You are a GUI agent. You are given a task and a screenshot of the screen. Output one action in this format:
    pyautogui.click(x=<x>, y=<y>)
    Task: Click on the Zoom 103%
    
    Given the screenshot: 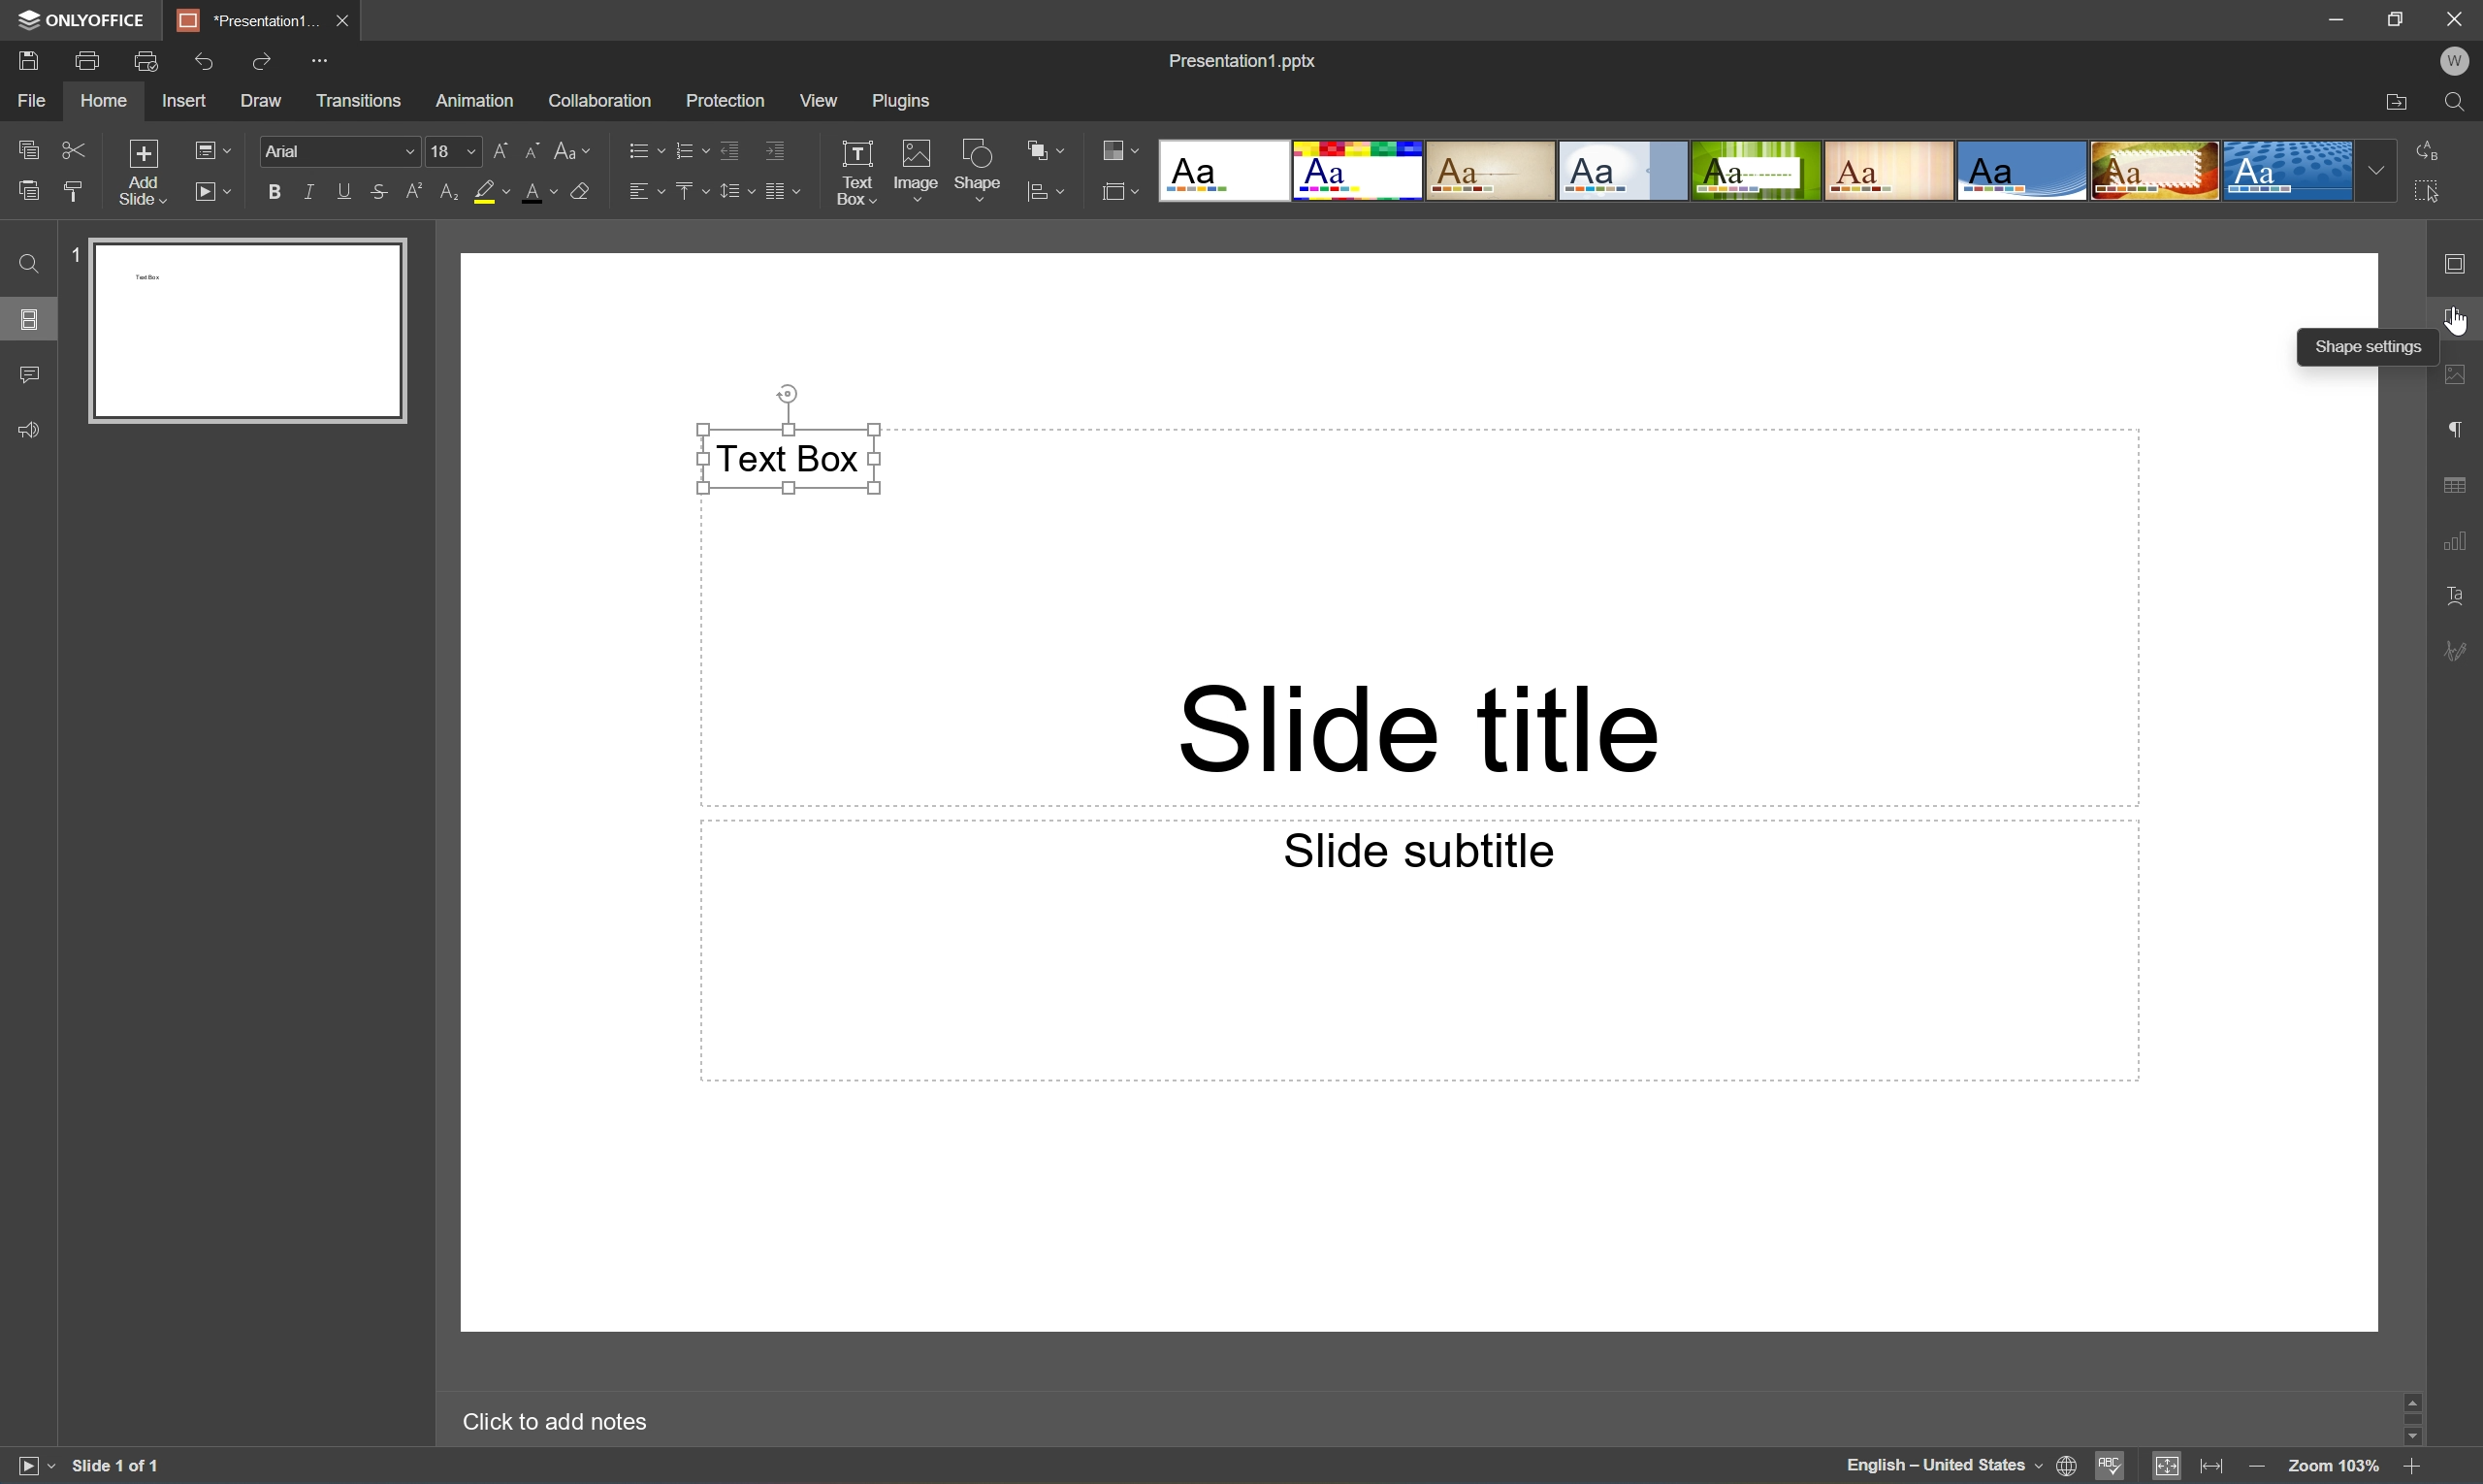 What is the action you would take?
    pyautogui.click(x=2333, y=1467)
    